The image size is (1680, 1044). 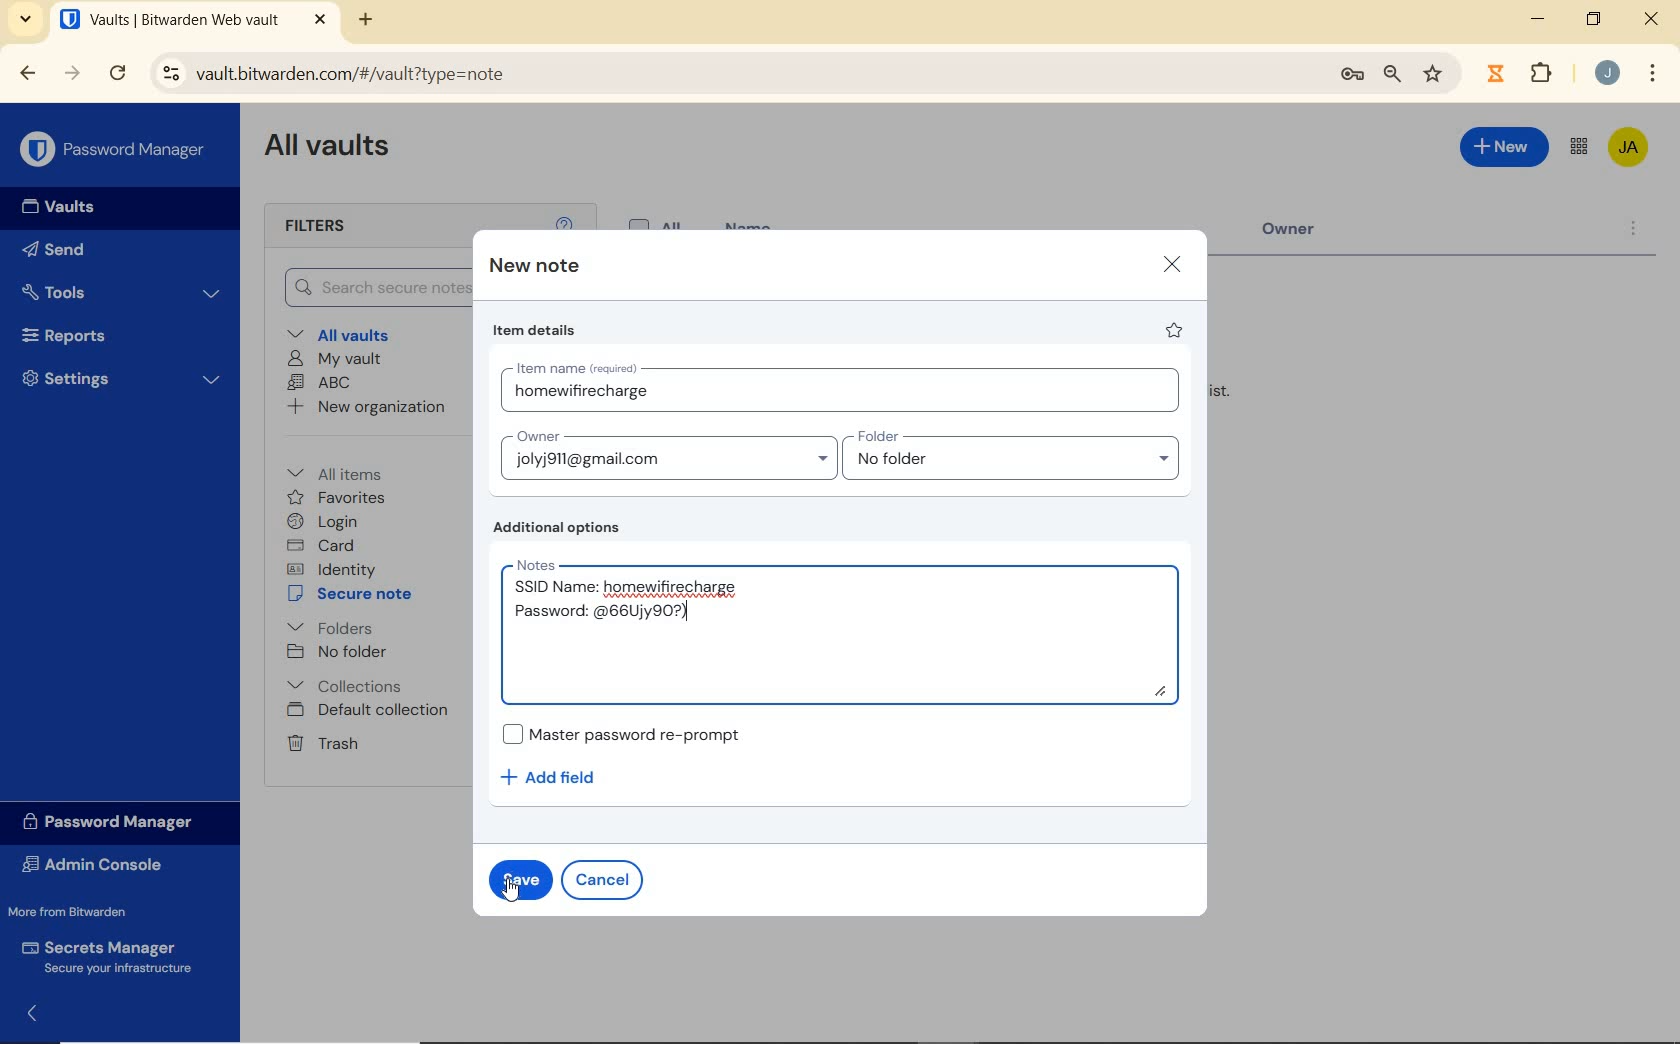 What do you see at coordinates (368, 289) in the screenshot?
I see `Search Vault` at bounding box center [368, 289].